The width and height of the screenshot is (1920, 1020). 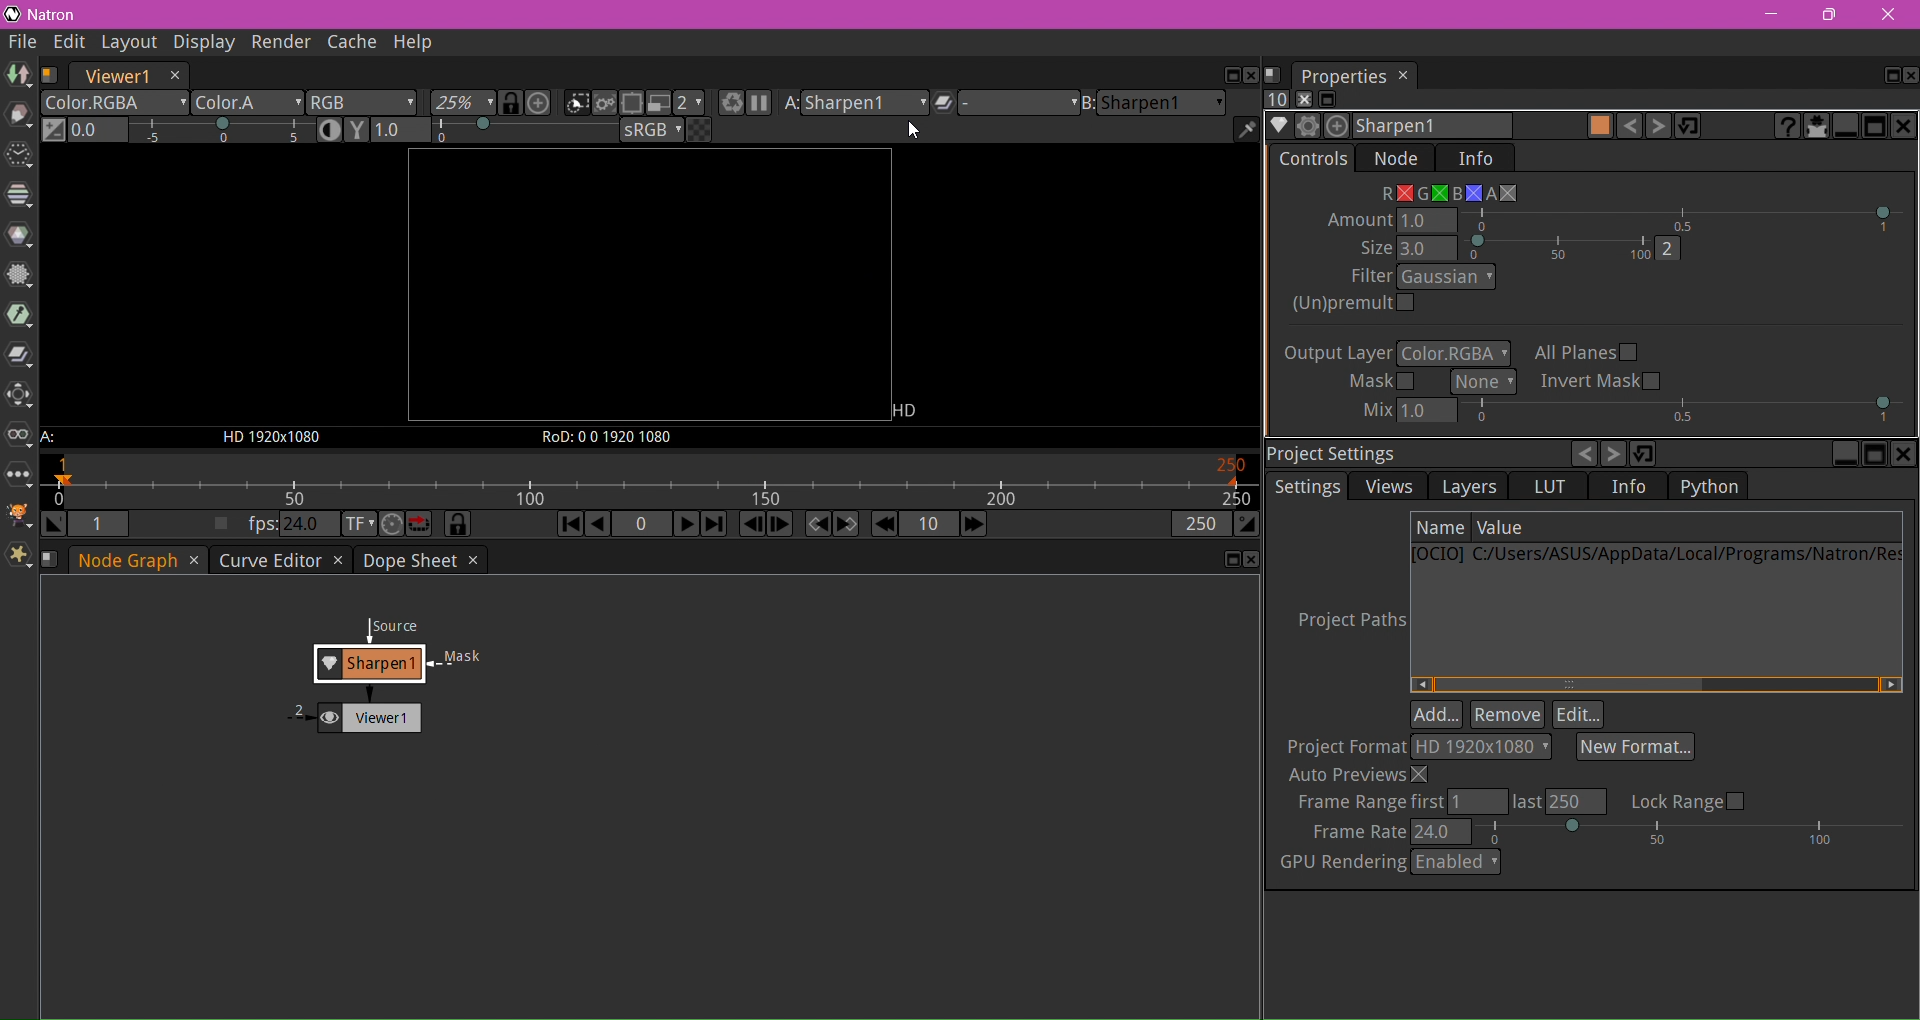 What do you see at coordinates (458, 525) in the screenshot?
I see `When activated, the timeline frame-range is synchronized with the Dope Sheet and the Curve Editor` at bounding box center [458, 525].